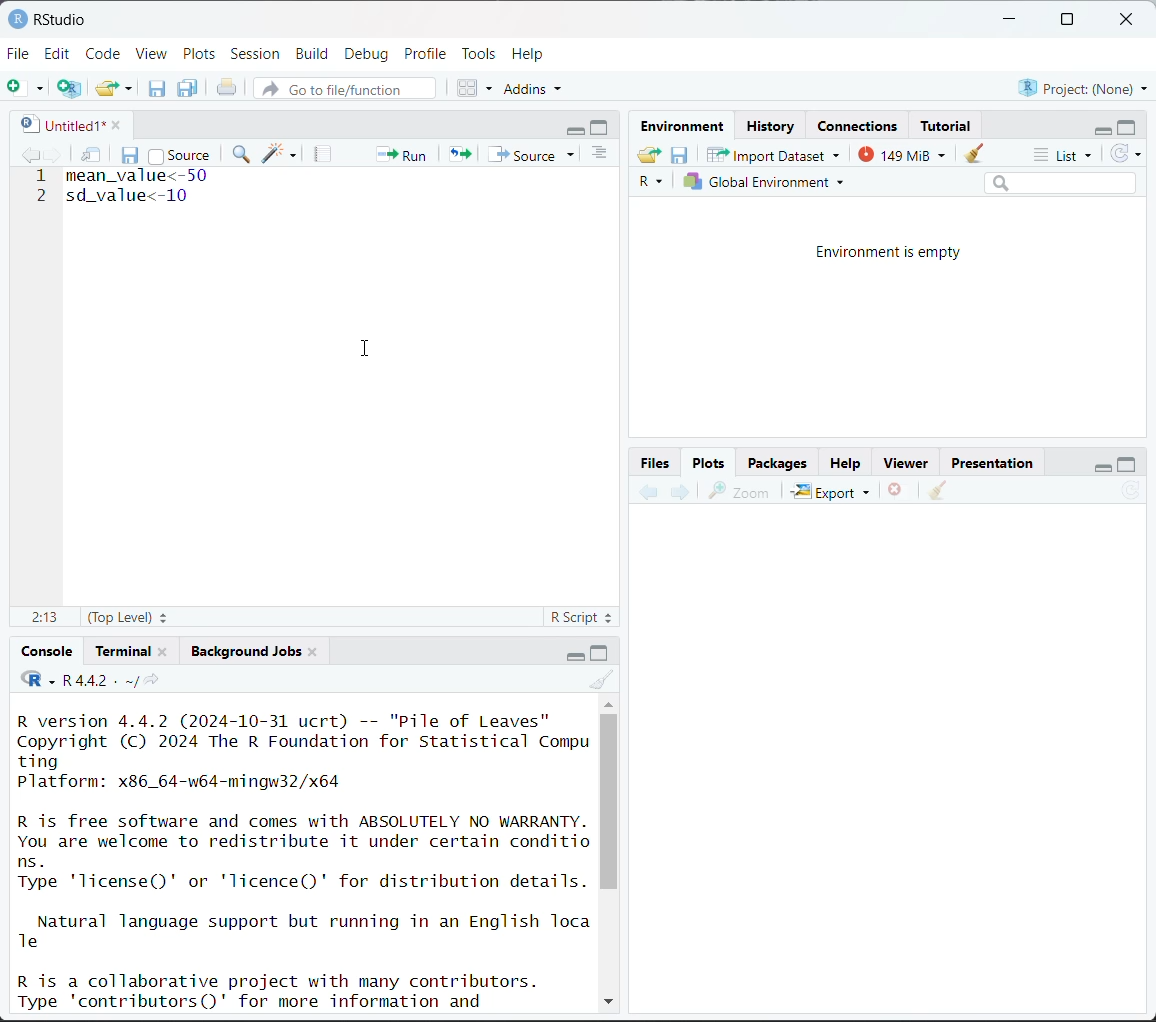 This screenshot has height=1022, width=1156. I want to click on clear console, so click(604, 680).